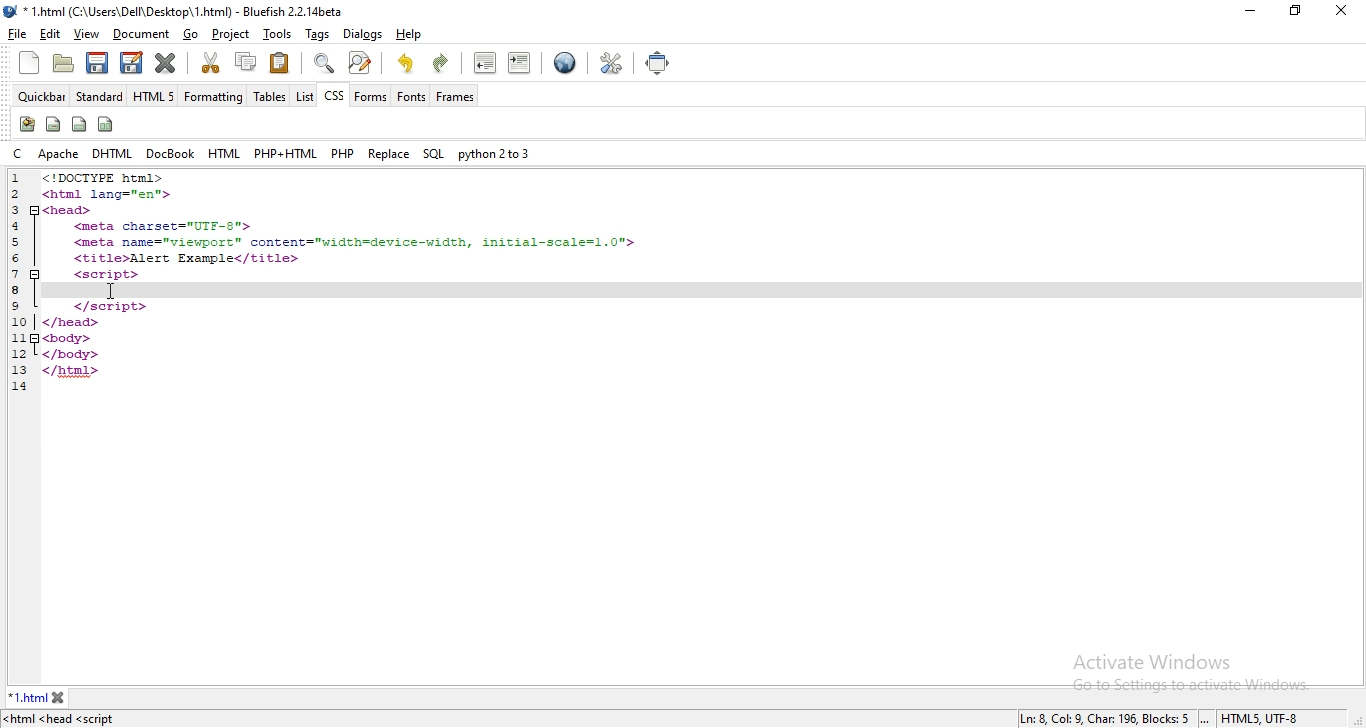 The height and width of the screenshot is (728, 1366). I want to click on <body>, so click(65, 337).